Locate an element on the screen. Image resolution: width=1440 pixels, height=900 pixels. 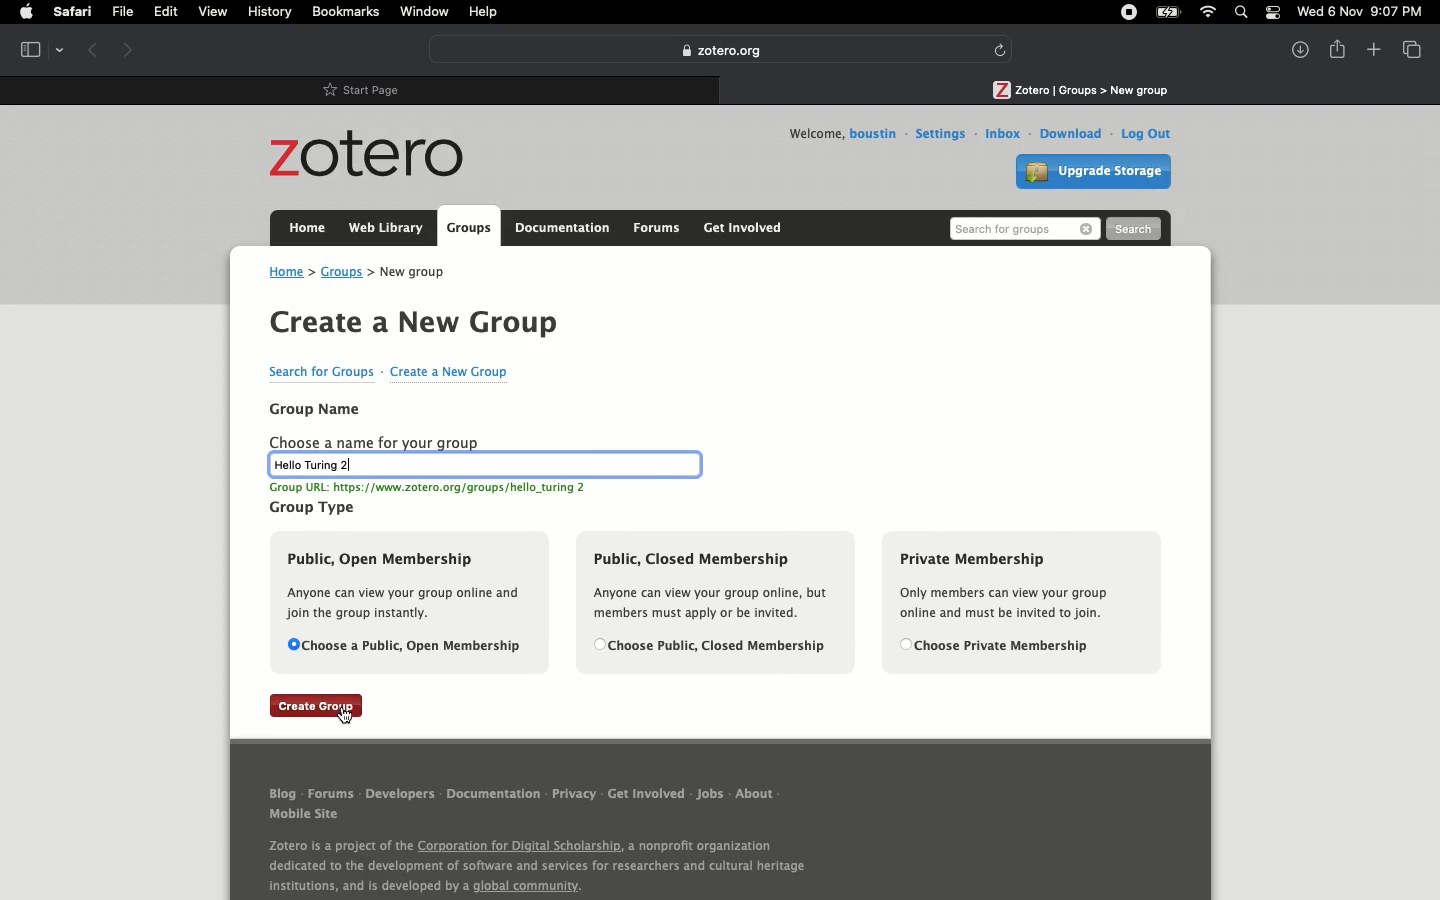
Previous is located at coordinates (94, 50).